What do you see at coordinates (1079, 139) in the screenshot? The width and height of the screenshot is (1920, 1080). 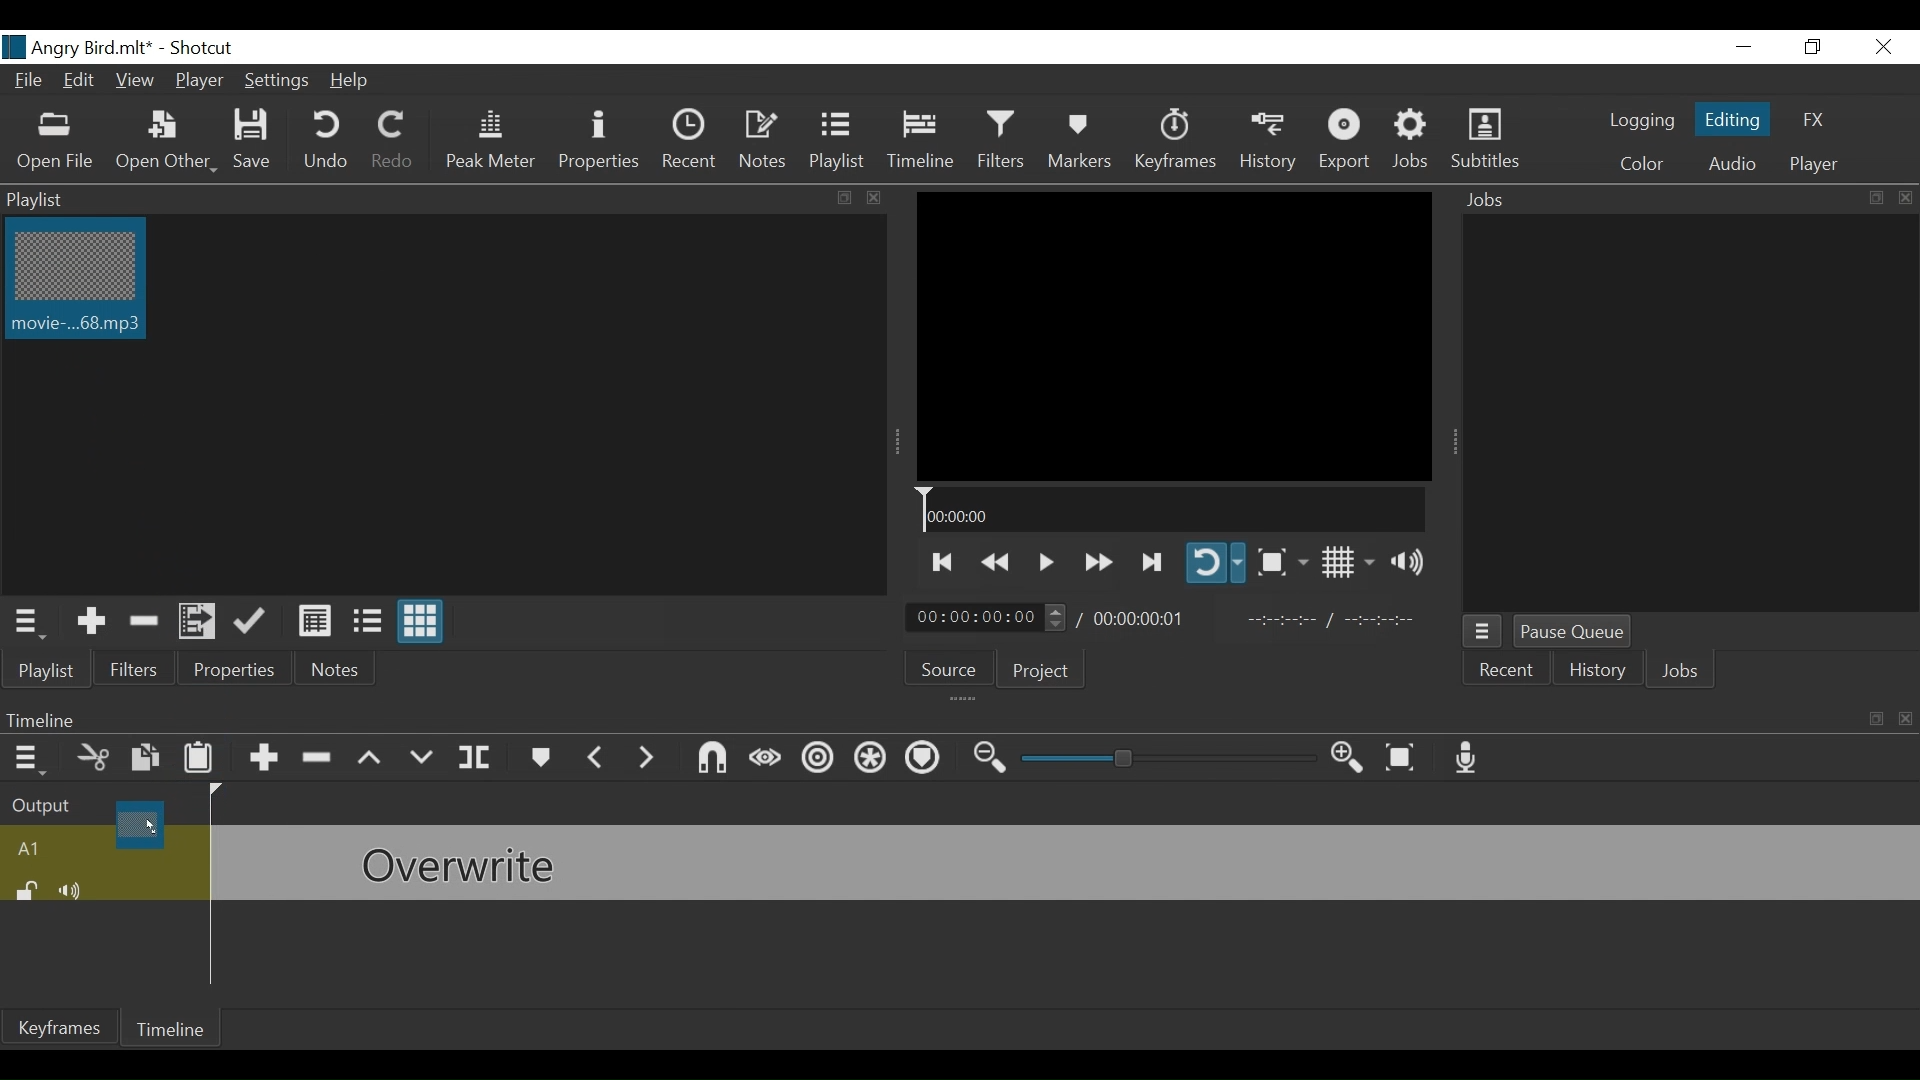 I see `Markers` at bounding box center [1079, 139].